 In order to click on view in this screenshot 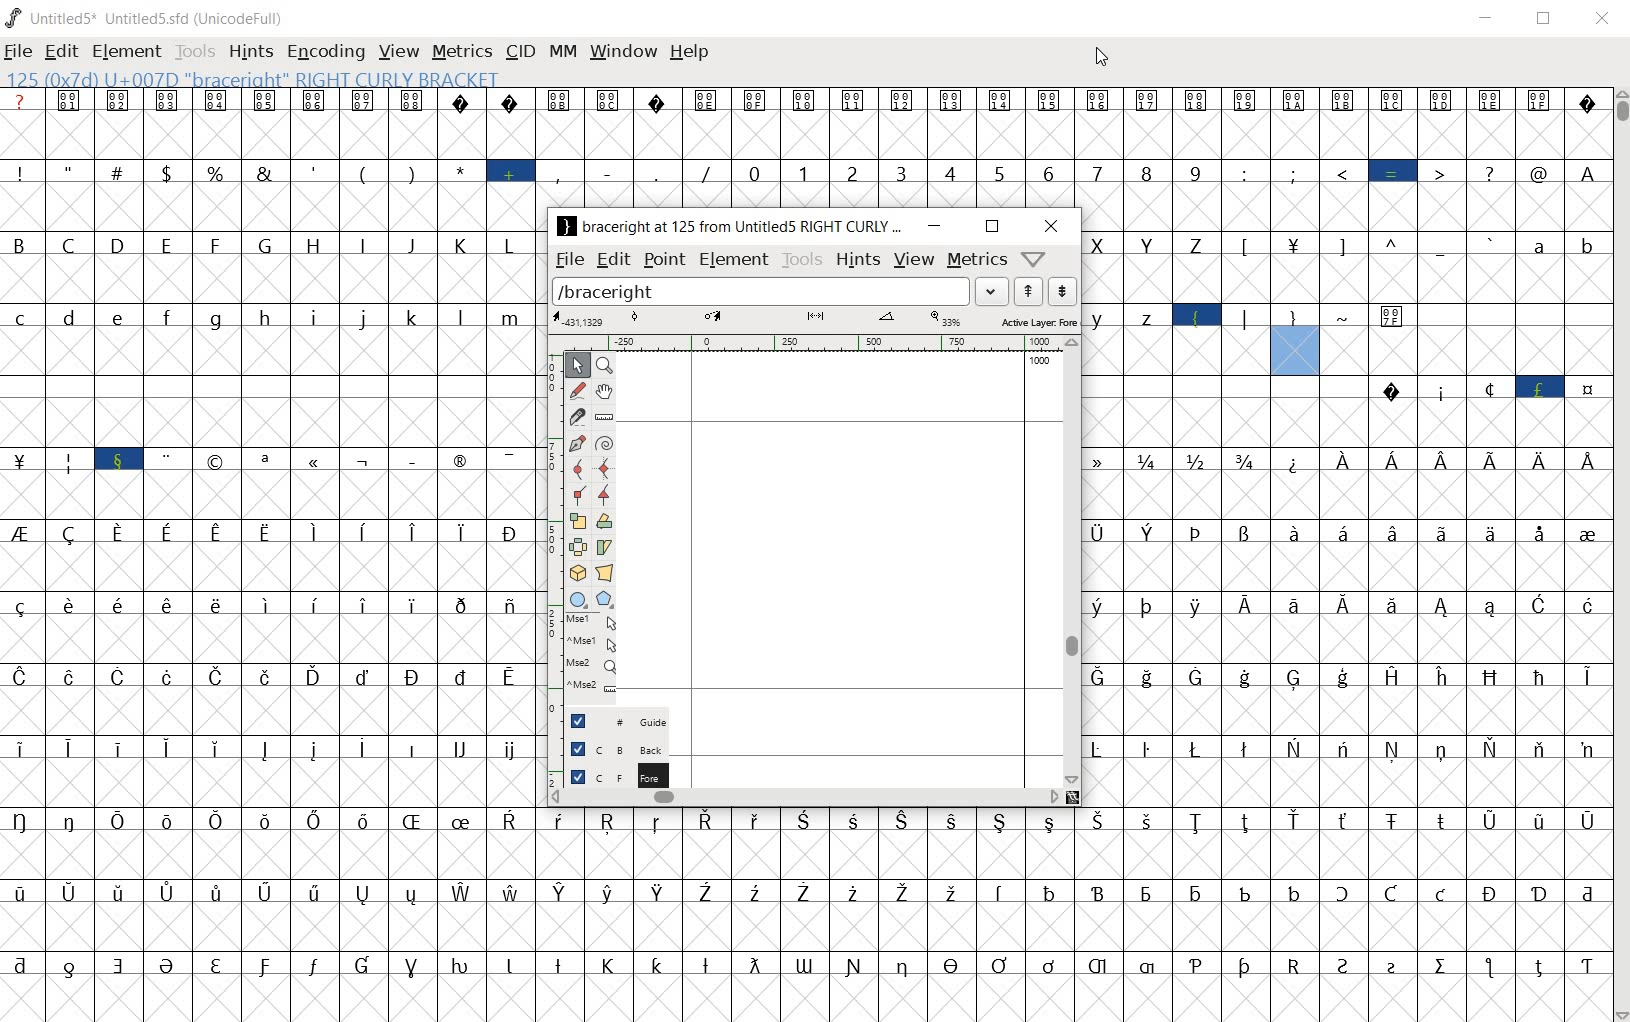, I will do `click(913, 261)`.